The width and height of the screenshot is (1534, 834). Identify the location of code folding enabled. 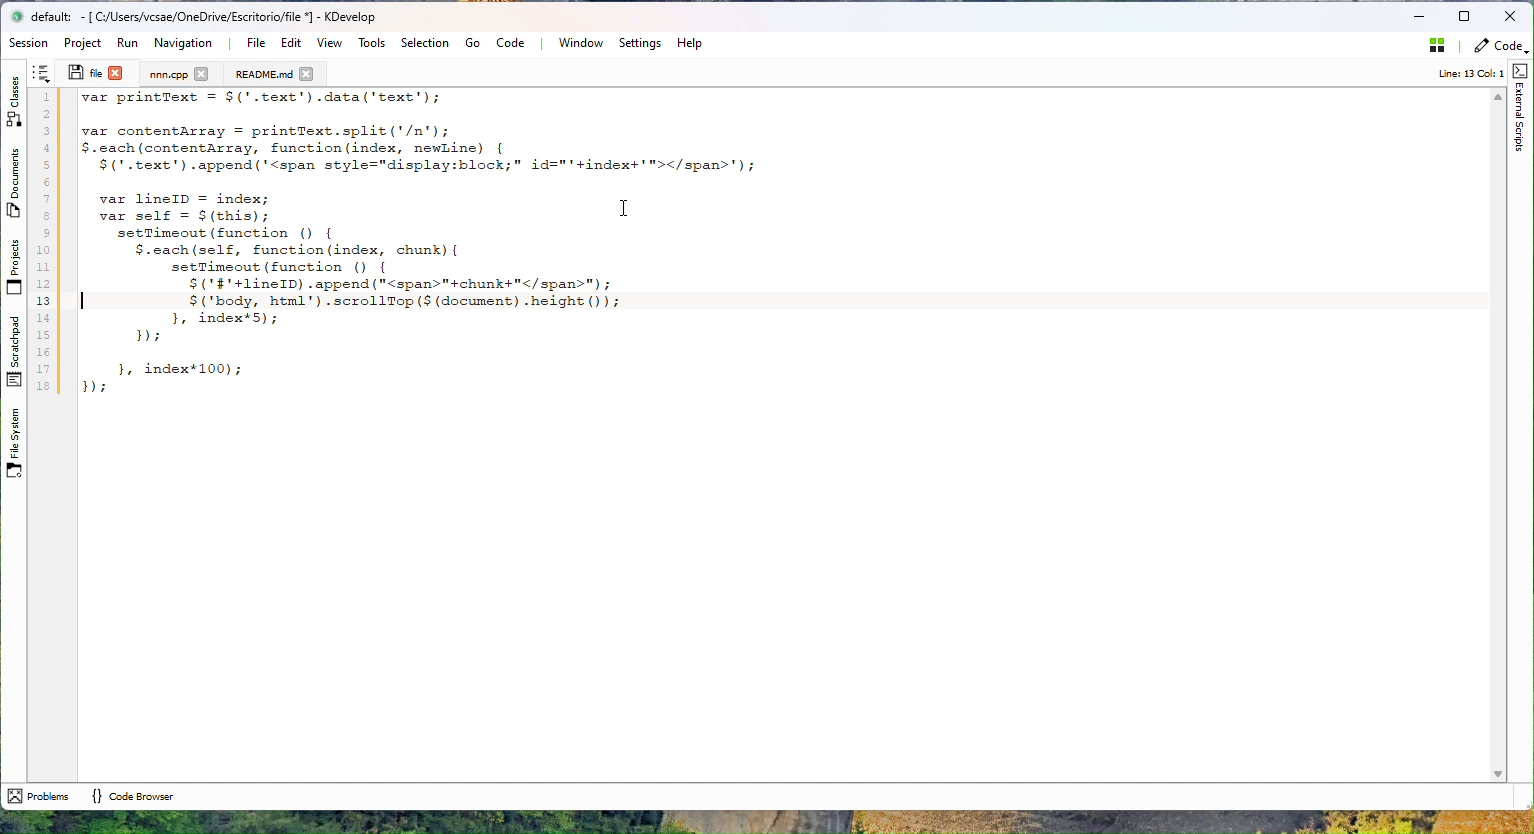
(68, 244).